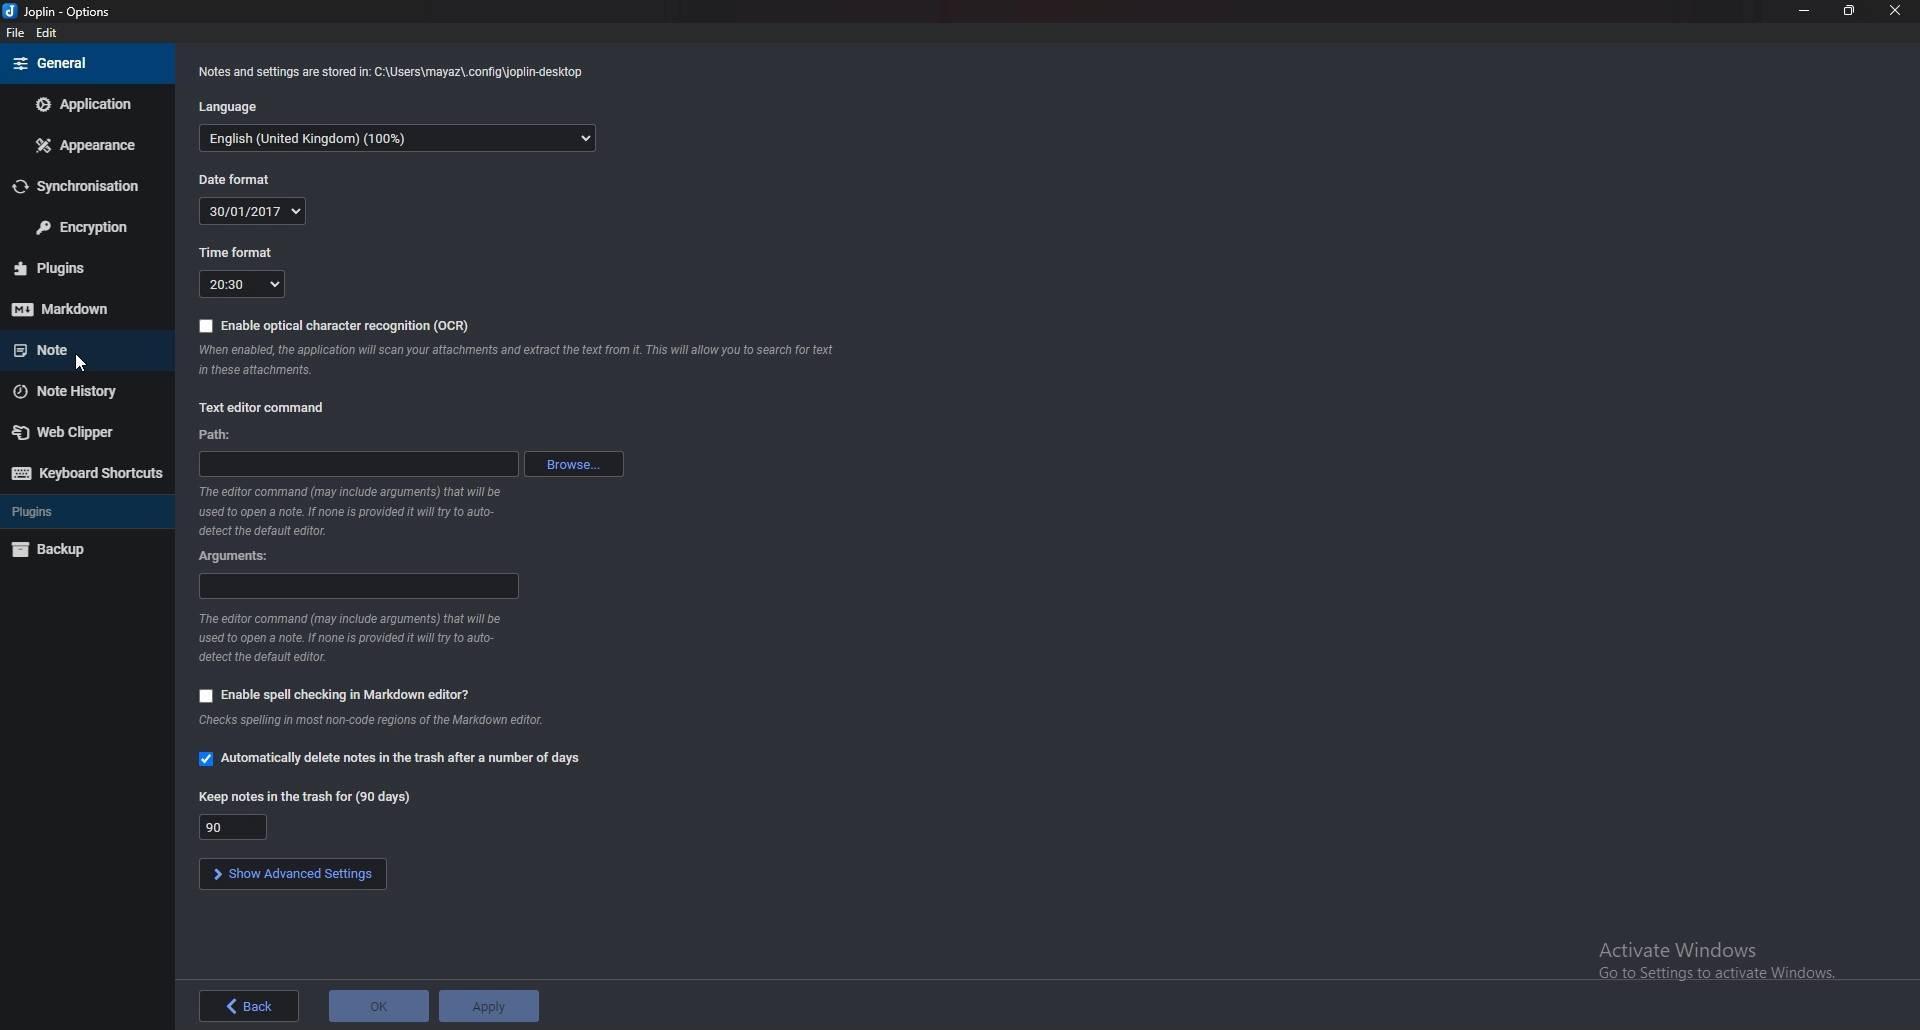 Image resolution: width=1920 pixels, height=1030 pixels. I want to click on Encryption, so click(85, 226).